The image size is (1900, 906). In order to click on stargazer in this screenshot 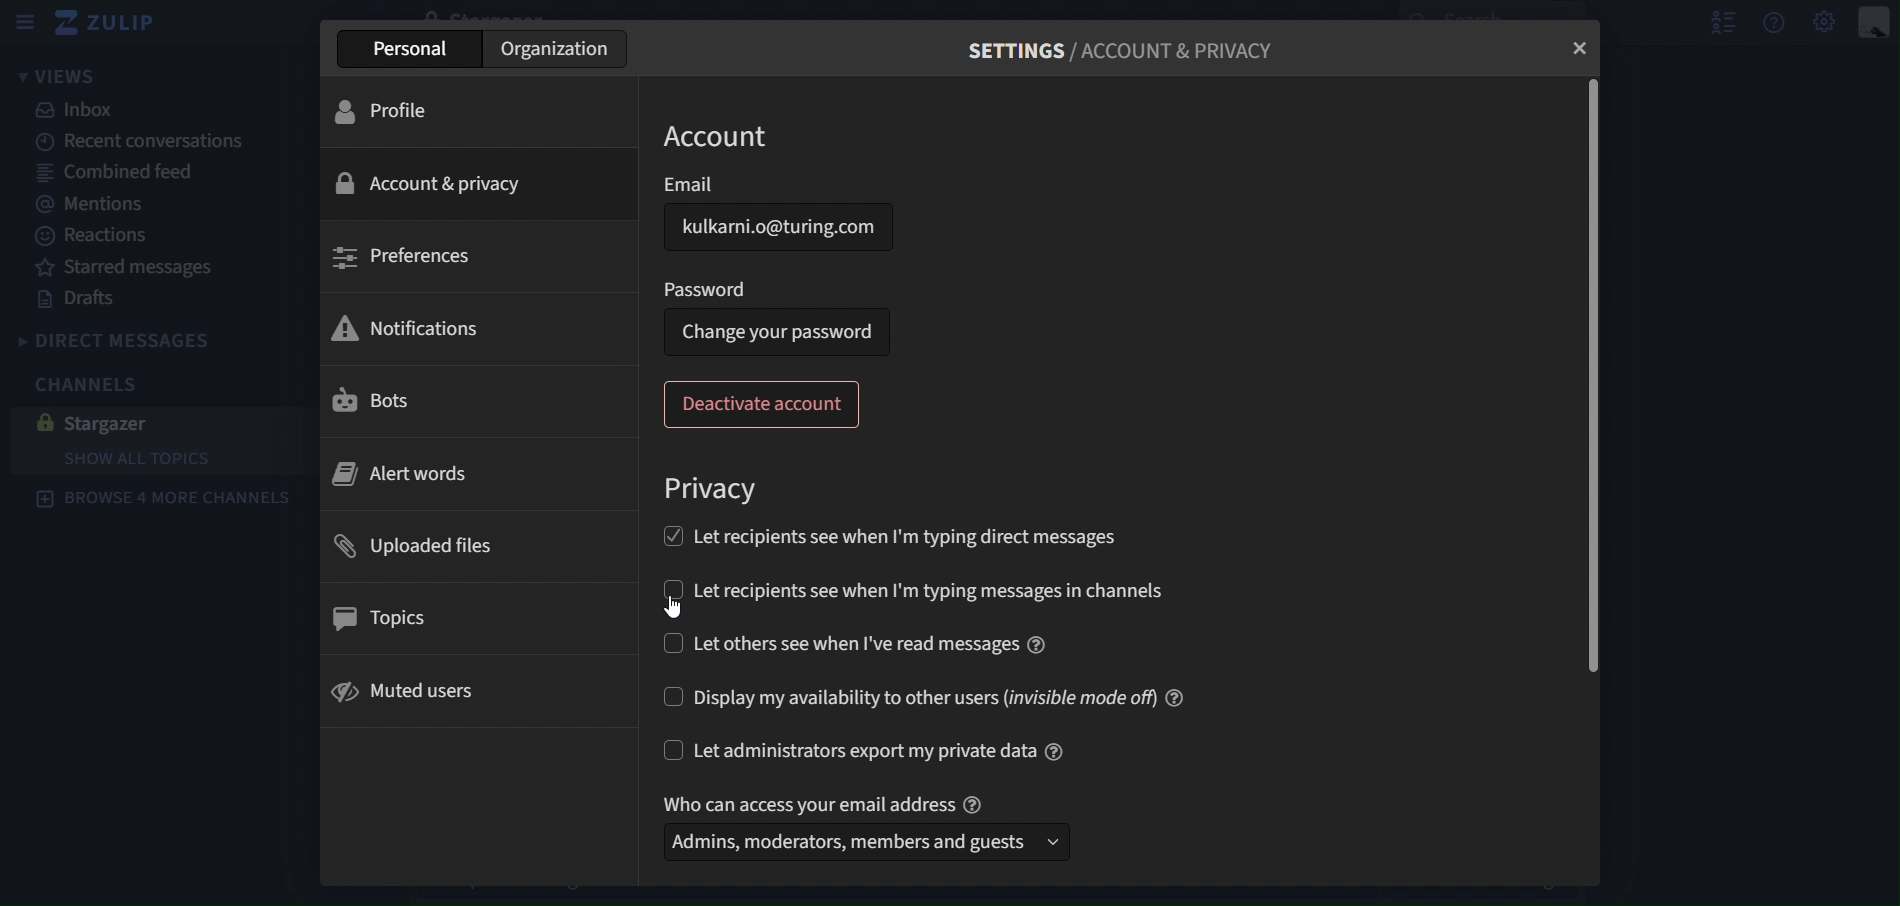, I will do `click(97, 426)`.